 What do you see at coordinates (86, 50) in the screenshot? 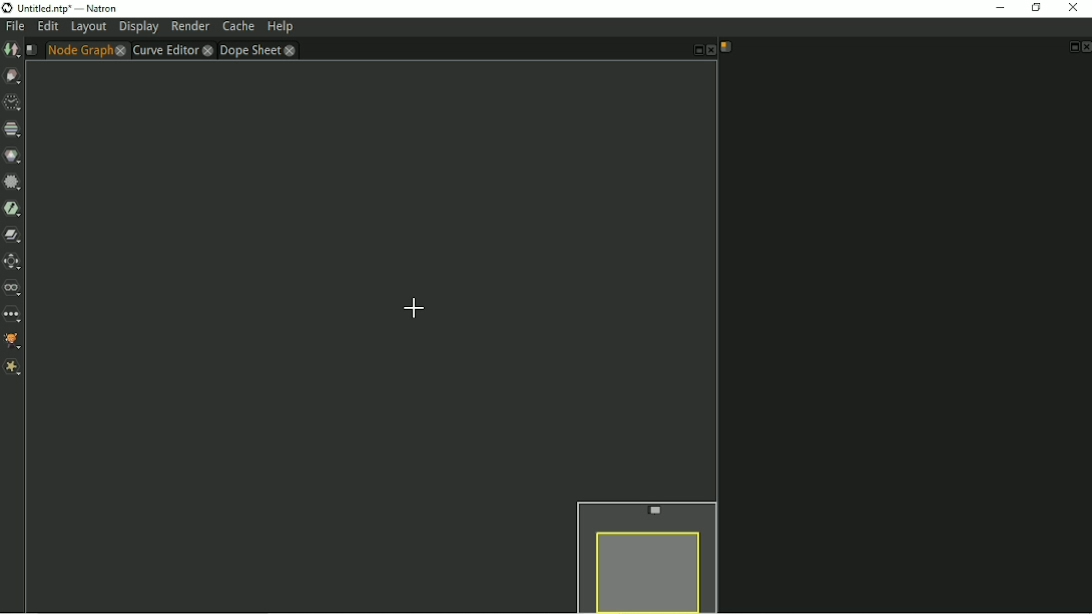
I see `Node graph` at bounding box center [86, 50].